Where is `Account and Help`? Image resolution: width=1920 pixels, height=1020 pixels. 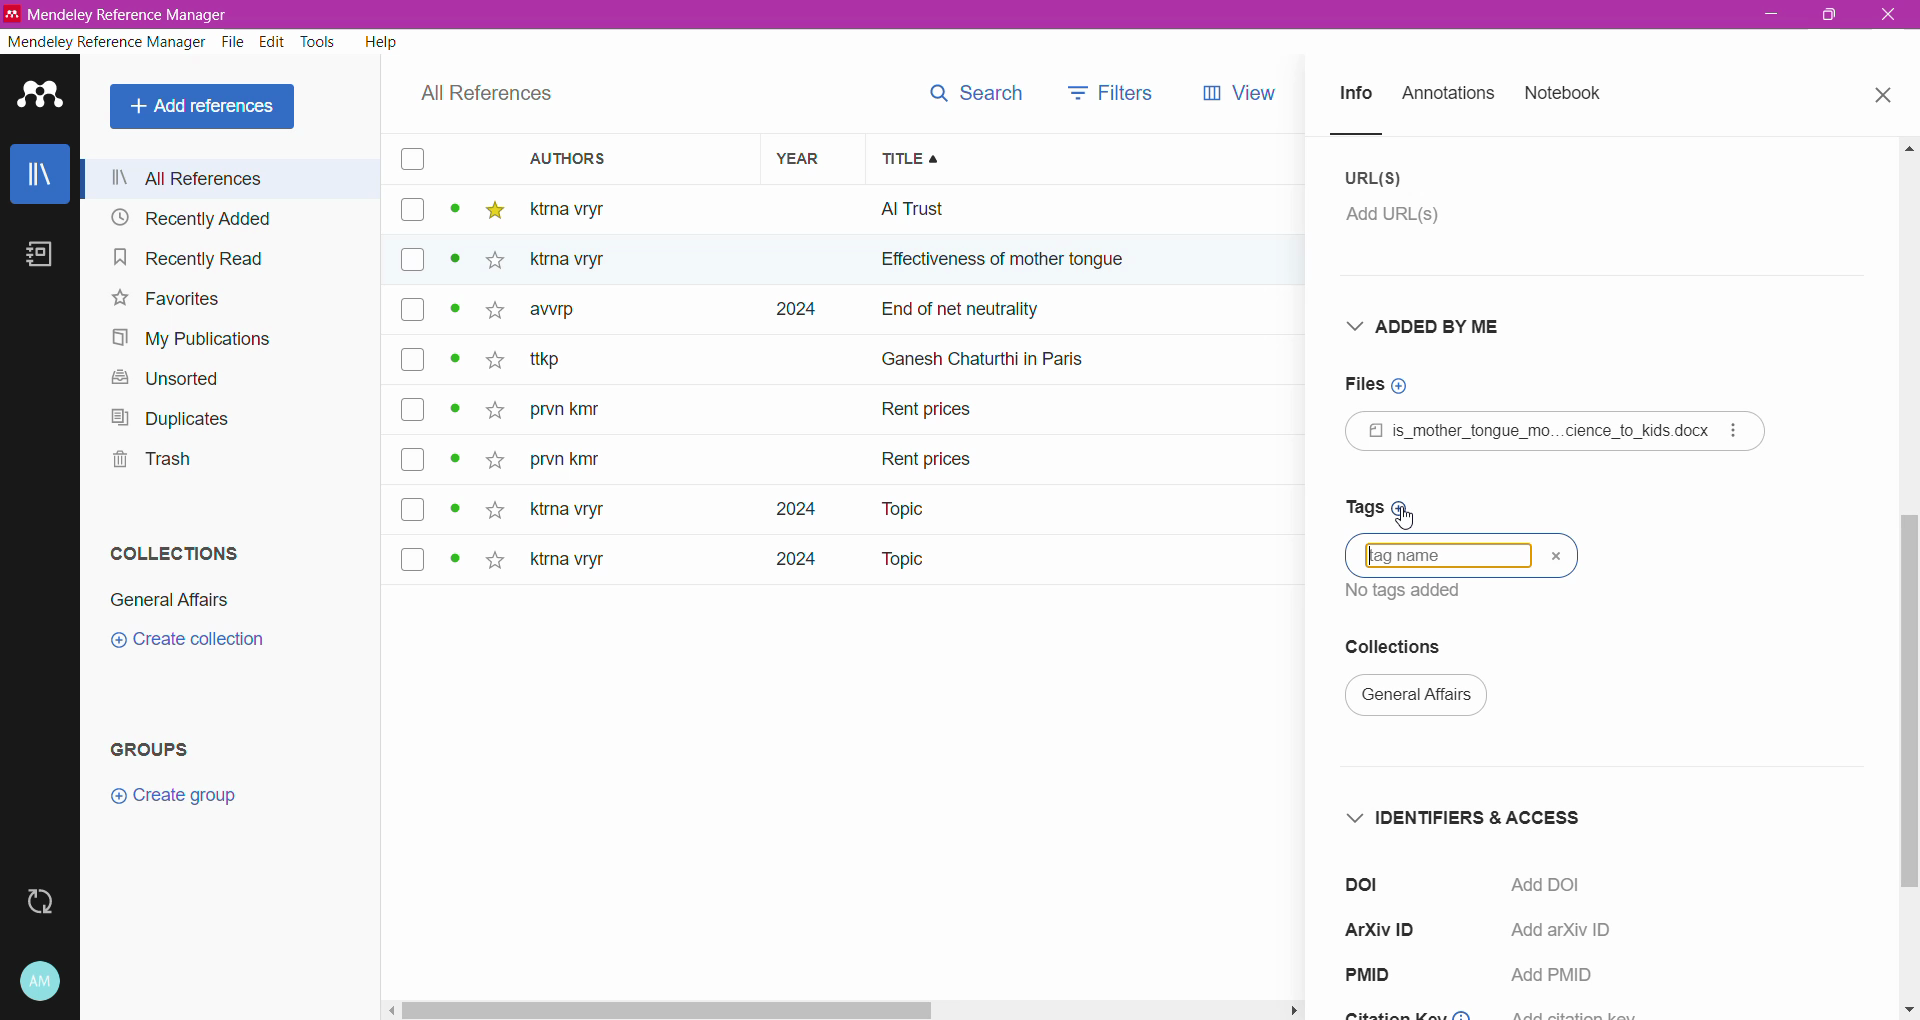 Account and Help is located at coordinates (41, 982).